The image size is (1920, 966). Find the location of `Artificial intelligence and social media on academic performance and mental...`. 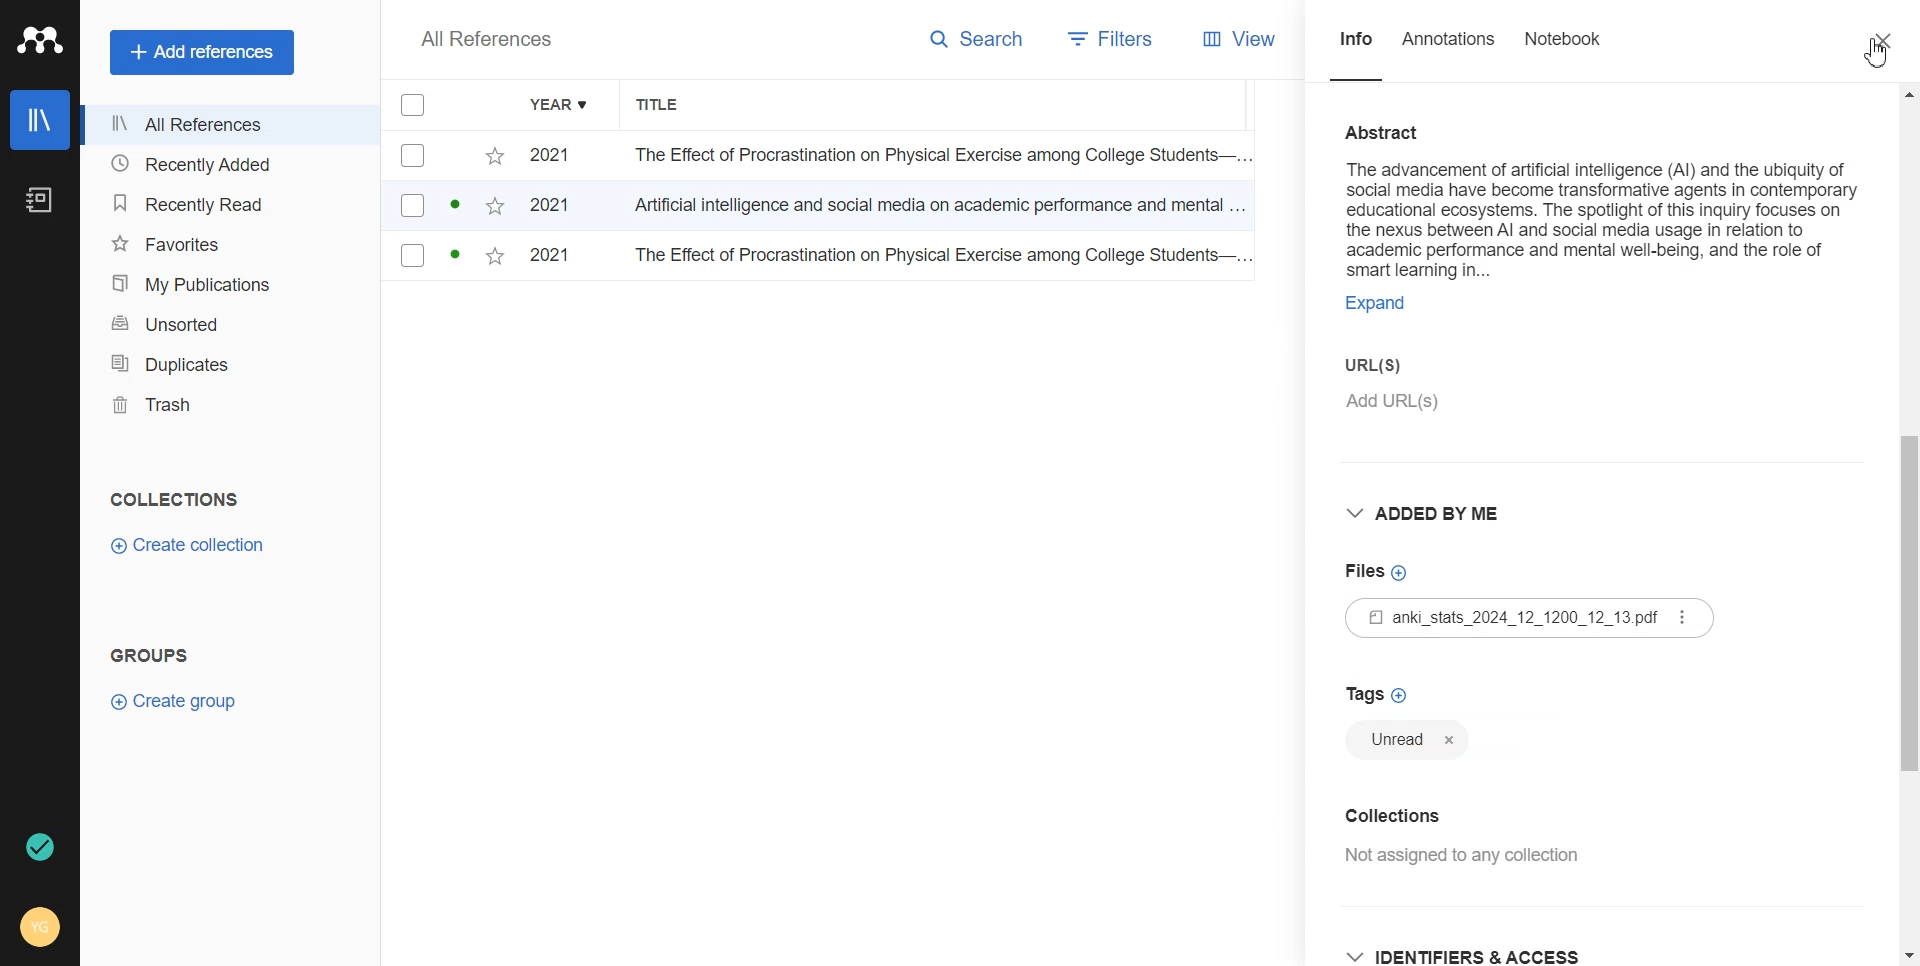

Artificial intelligence and social media on academic performance and mental... is located at coordinates (940, 210).